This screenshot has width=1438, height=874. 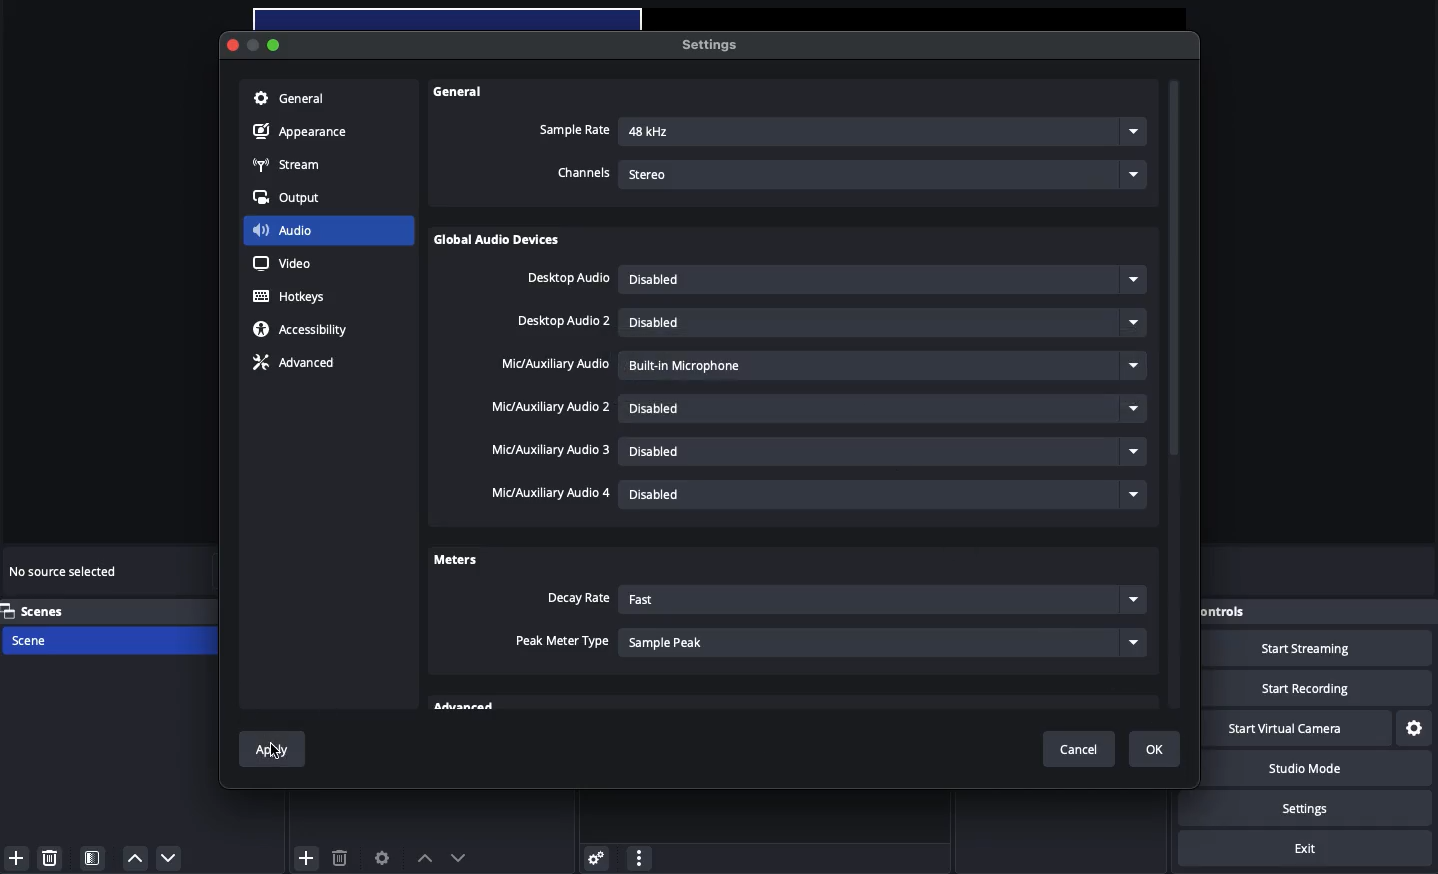 I want to click on Options, so click(x=639, y=855).